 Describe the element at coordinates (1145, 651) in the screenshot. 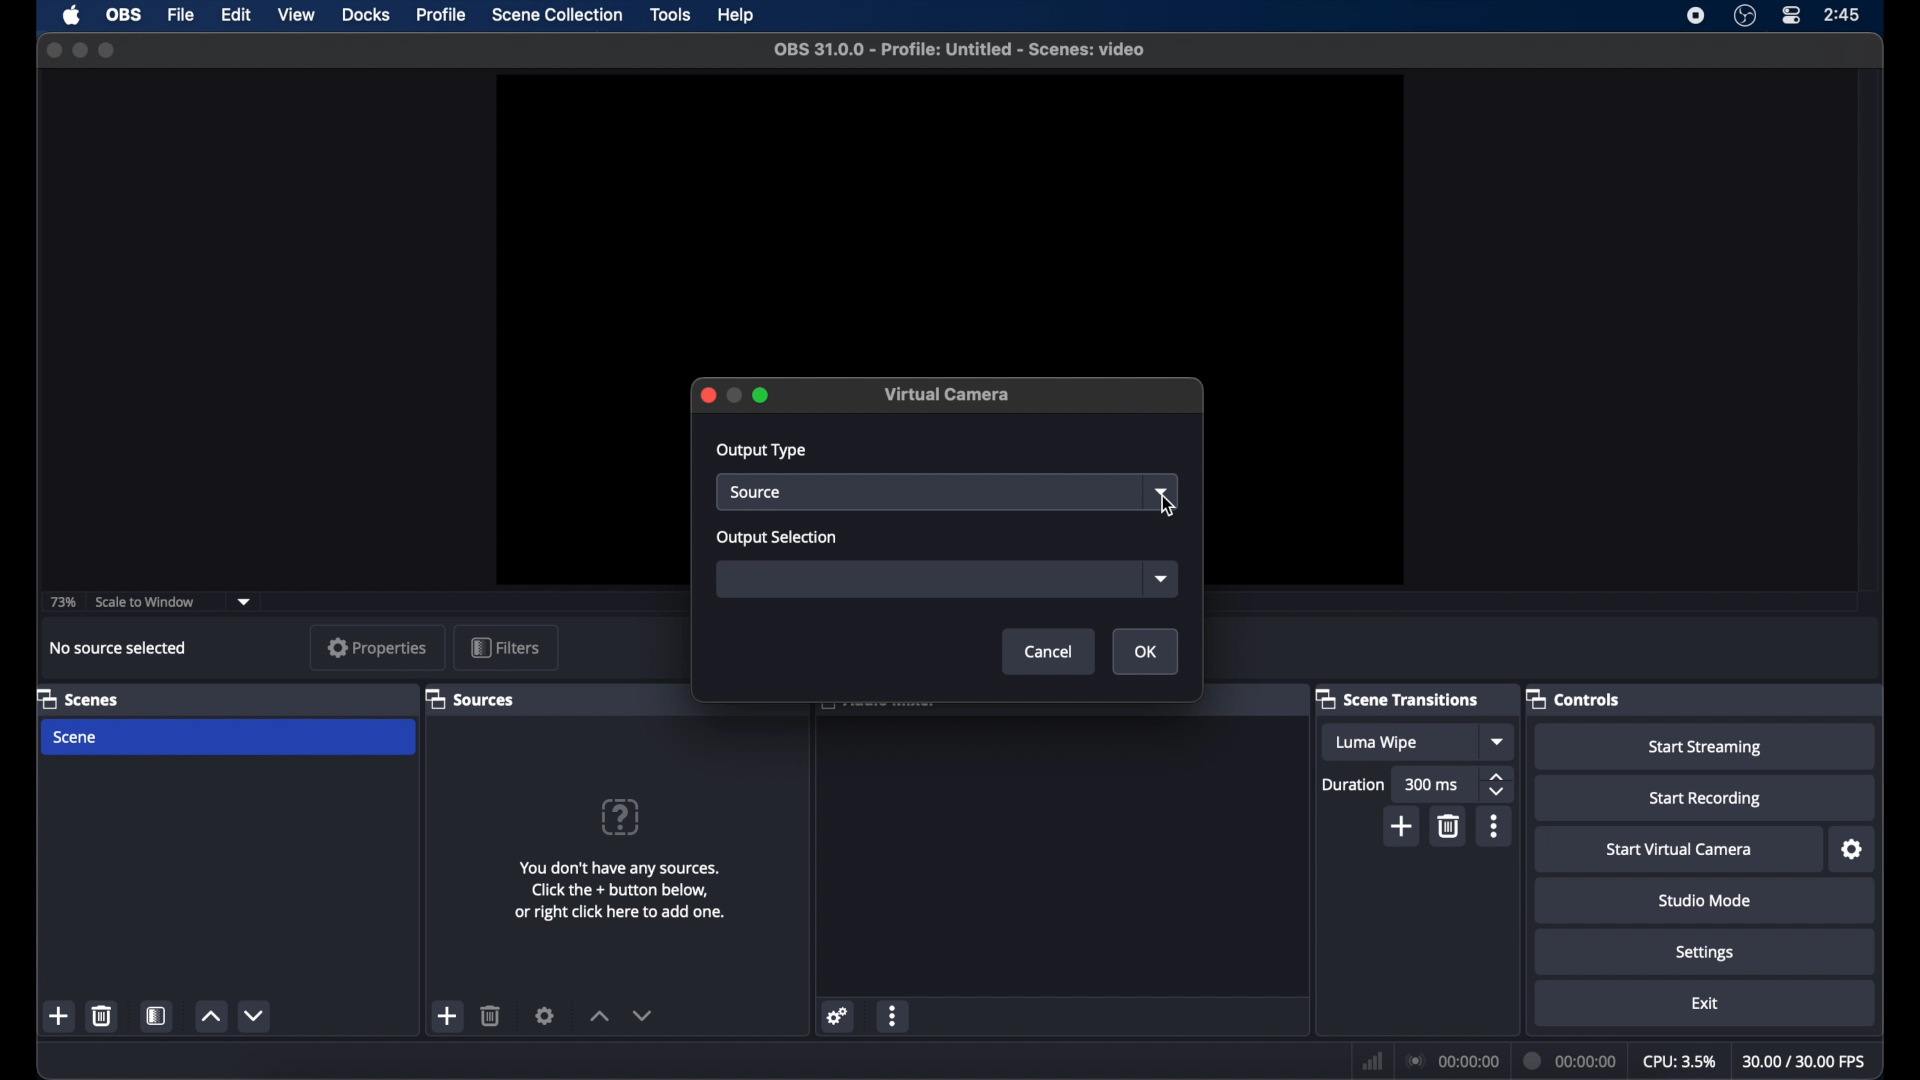

I see `ok` at that location.